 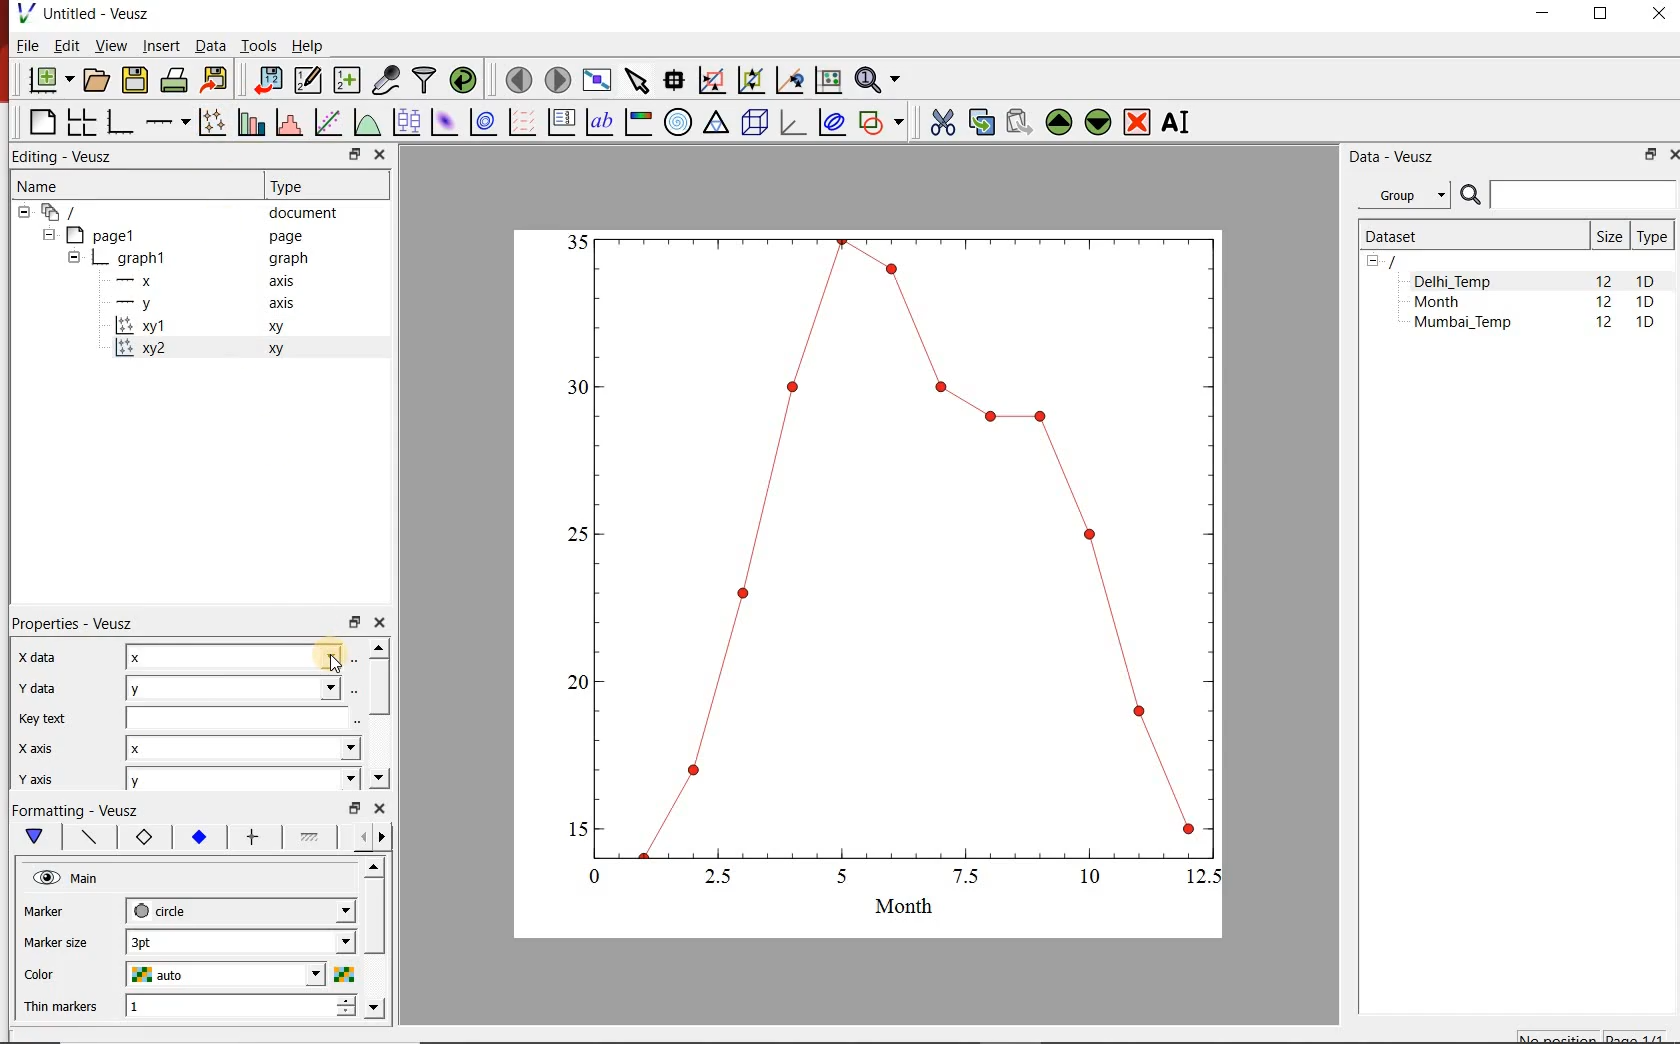 What do you see at coordinates (182, 211) in the screenshot?
I see `document` at bounding box center [182, 211].